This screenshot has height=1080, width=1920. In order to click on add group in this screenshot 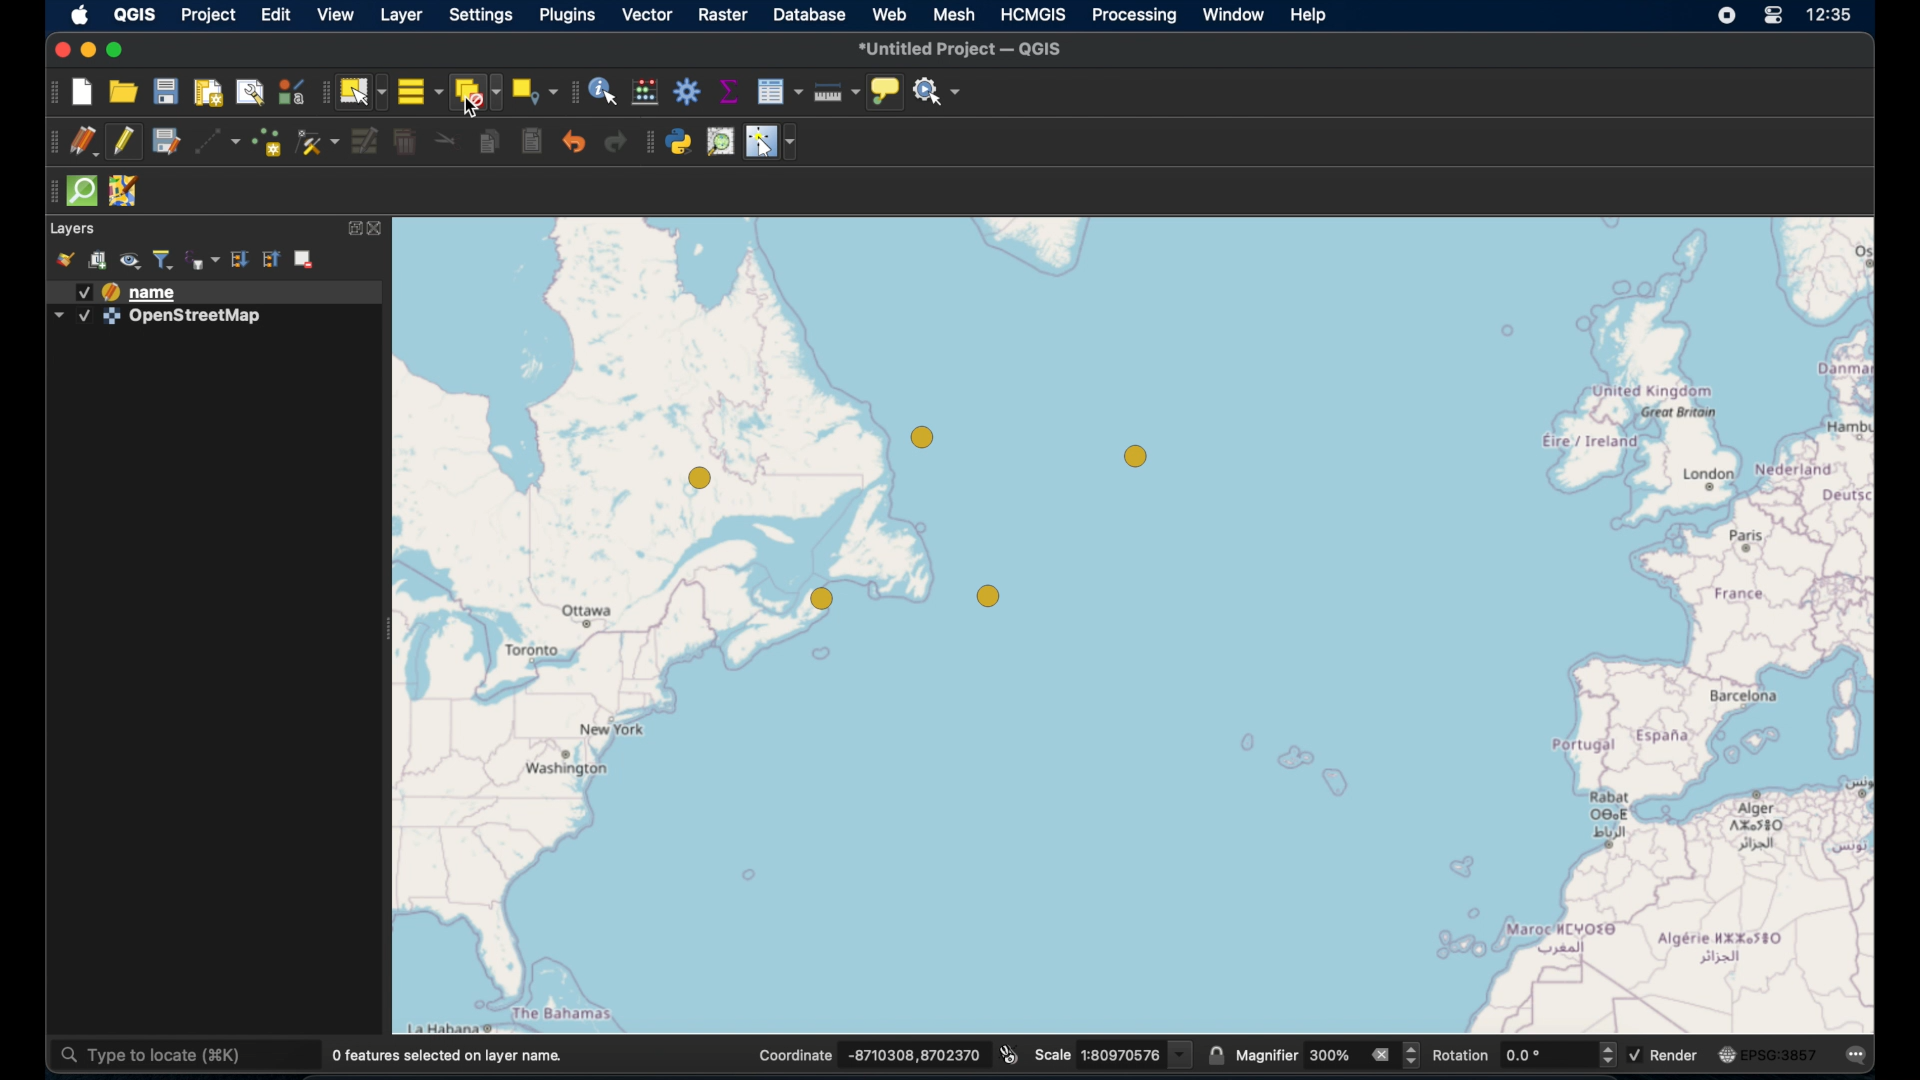, I will do `click(97, 262)`.